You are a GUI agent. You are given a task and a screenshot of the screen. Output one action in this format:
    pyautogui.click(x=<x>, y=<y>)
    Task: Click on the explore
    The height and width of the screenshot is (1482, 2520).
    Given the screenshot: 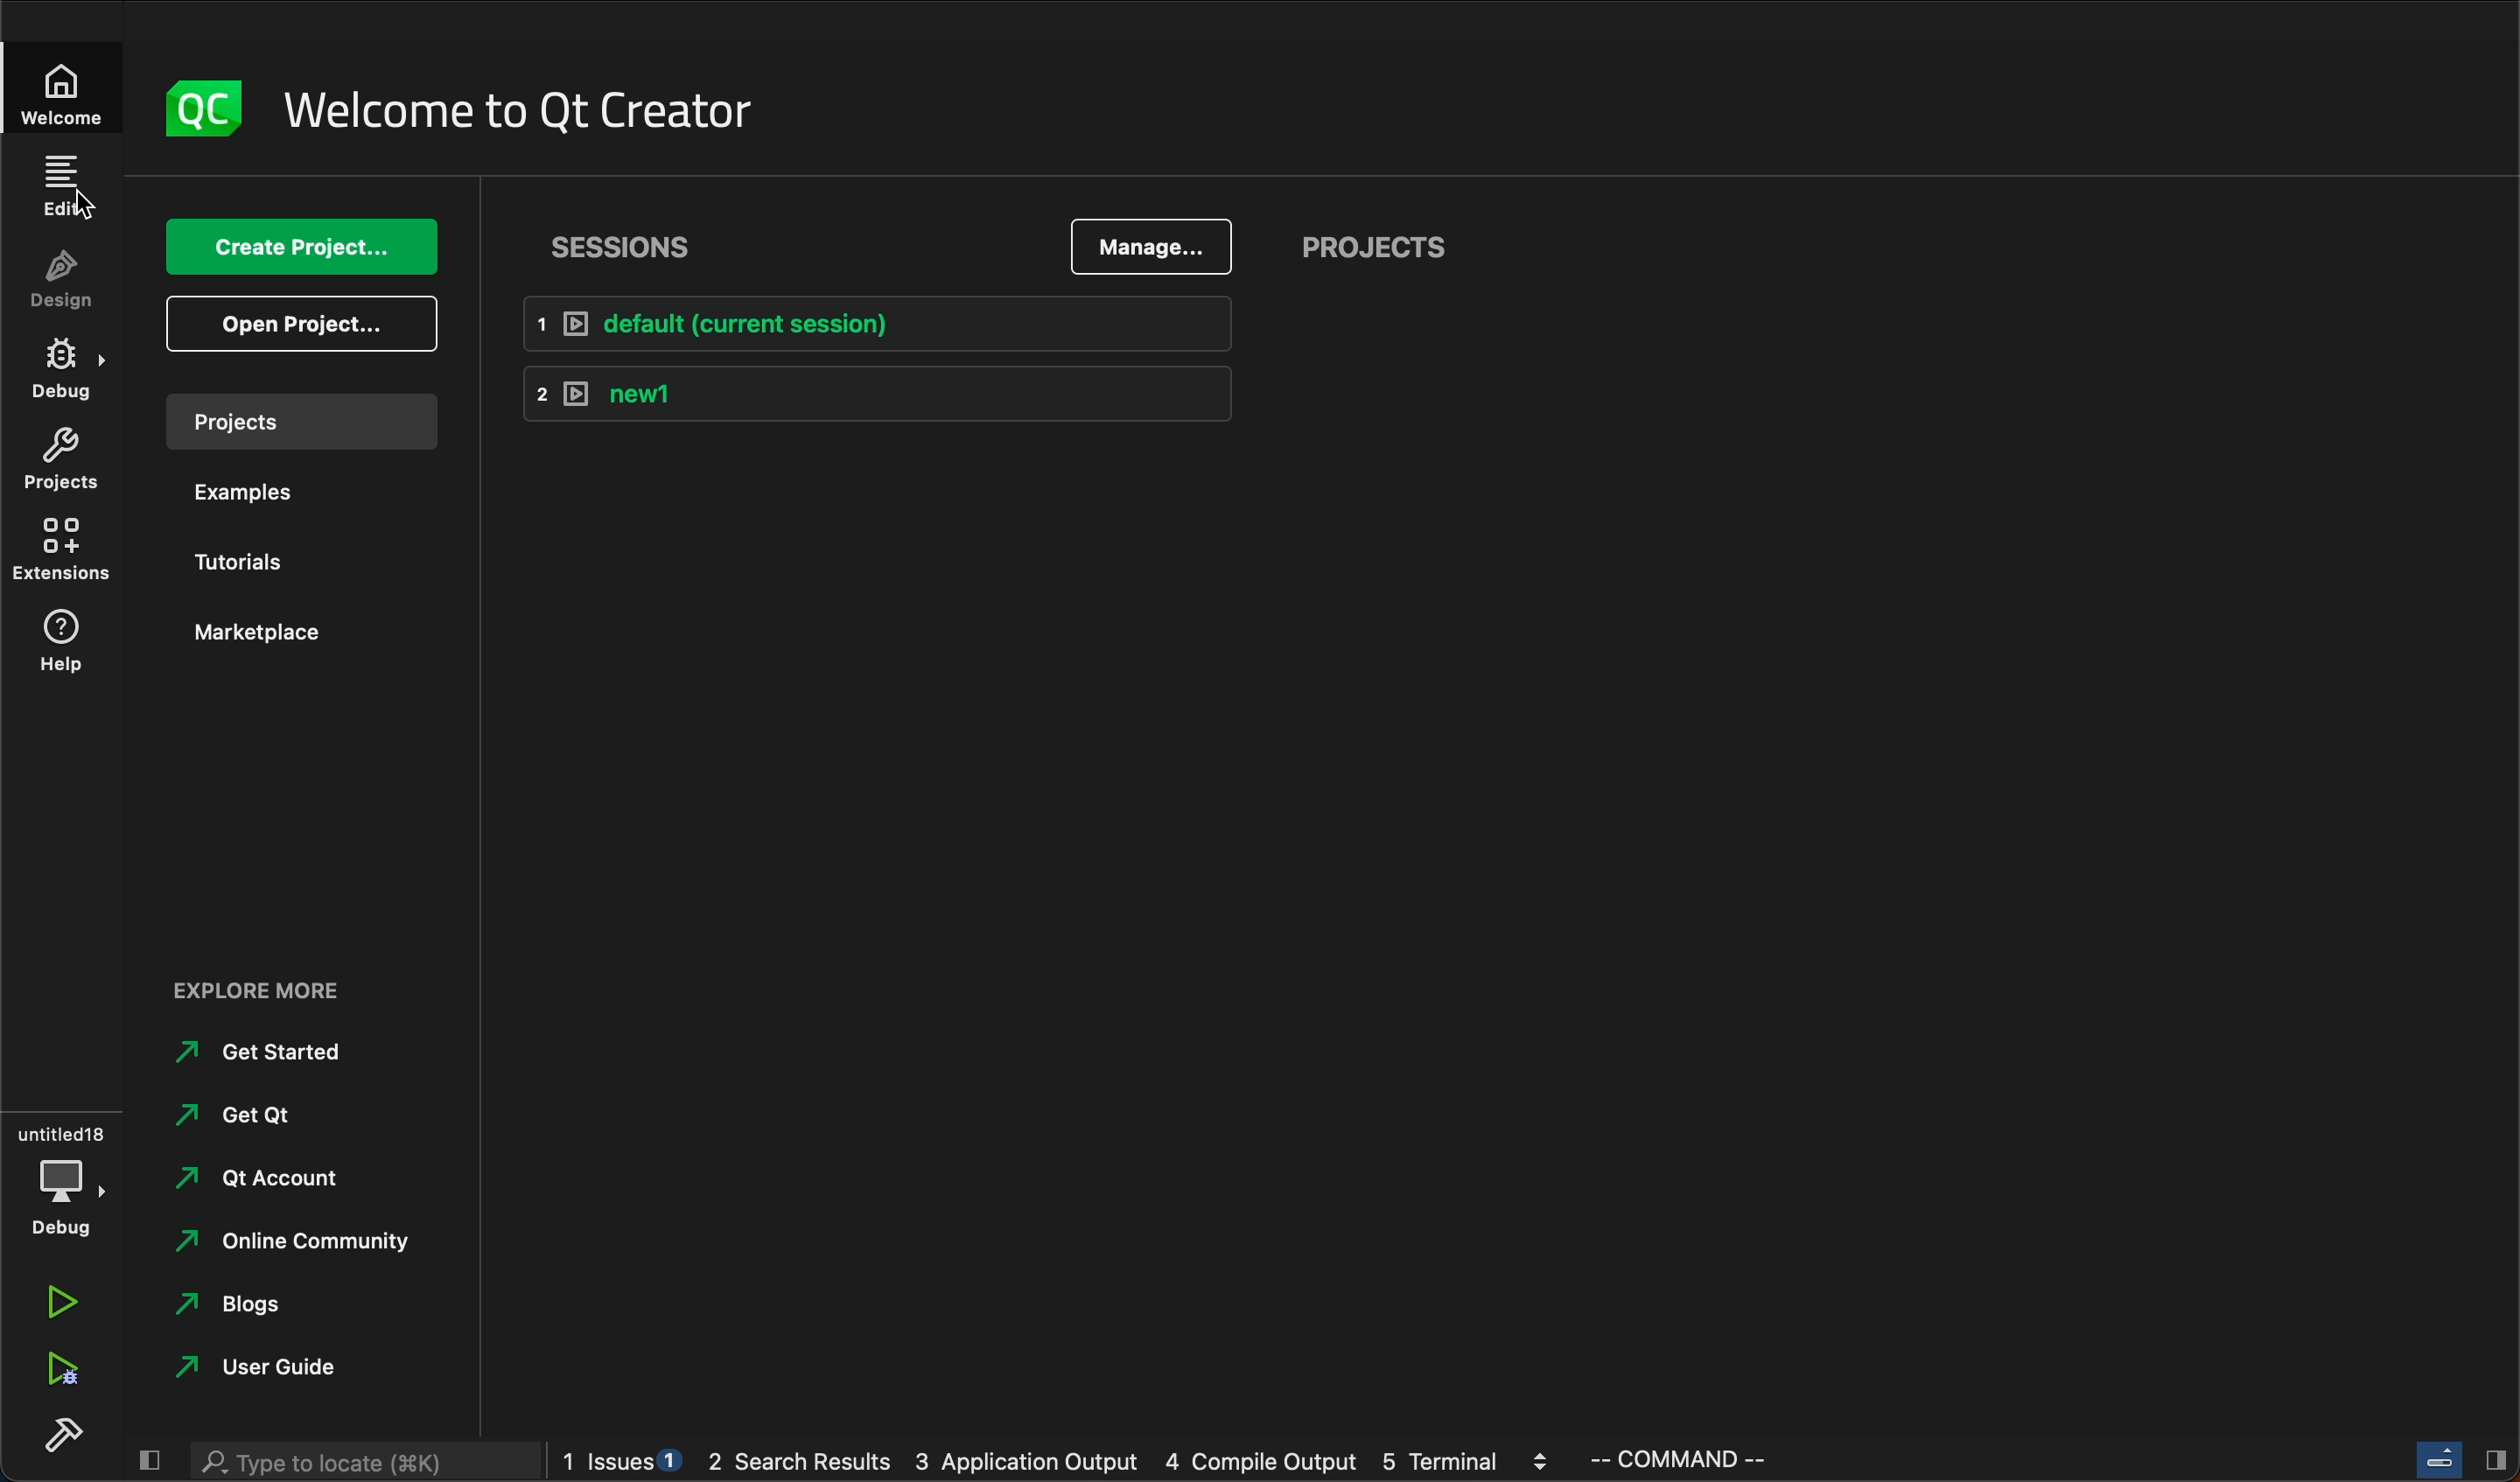 What is the action you would take?
    pyautogui.click(x=262, y=987)
    